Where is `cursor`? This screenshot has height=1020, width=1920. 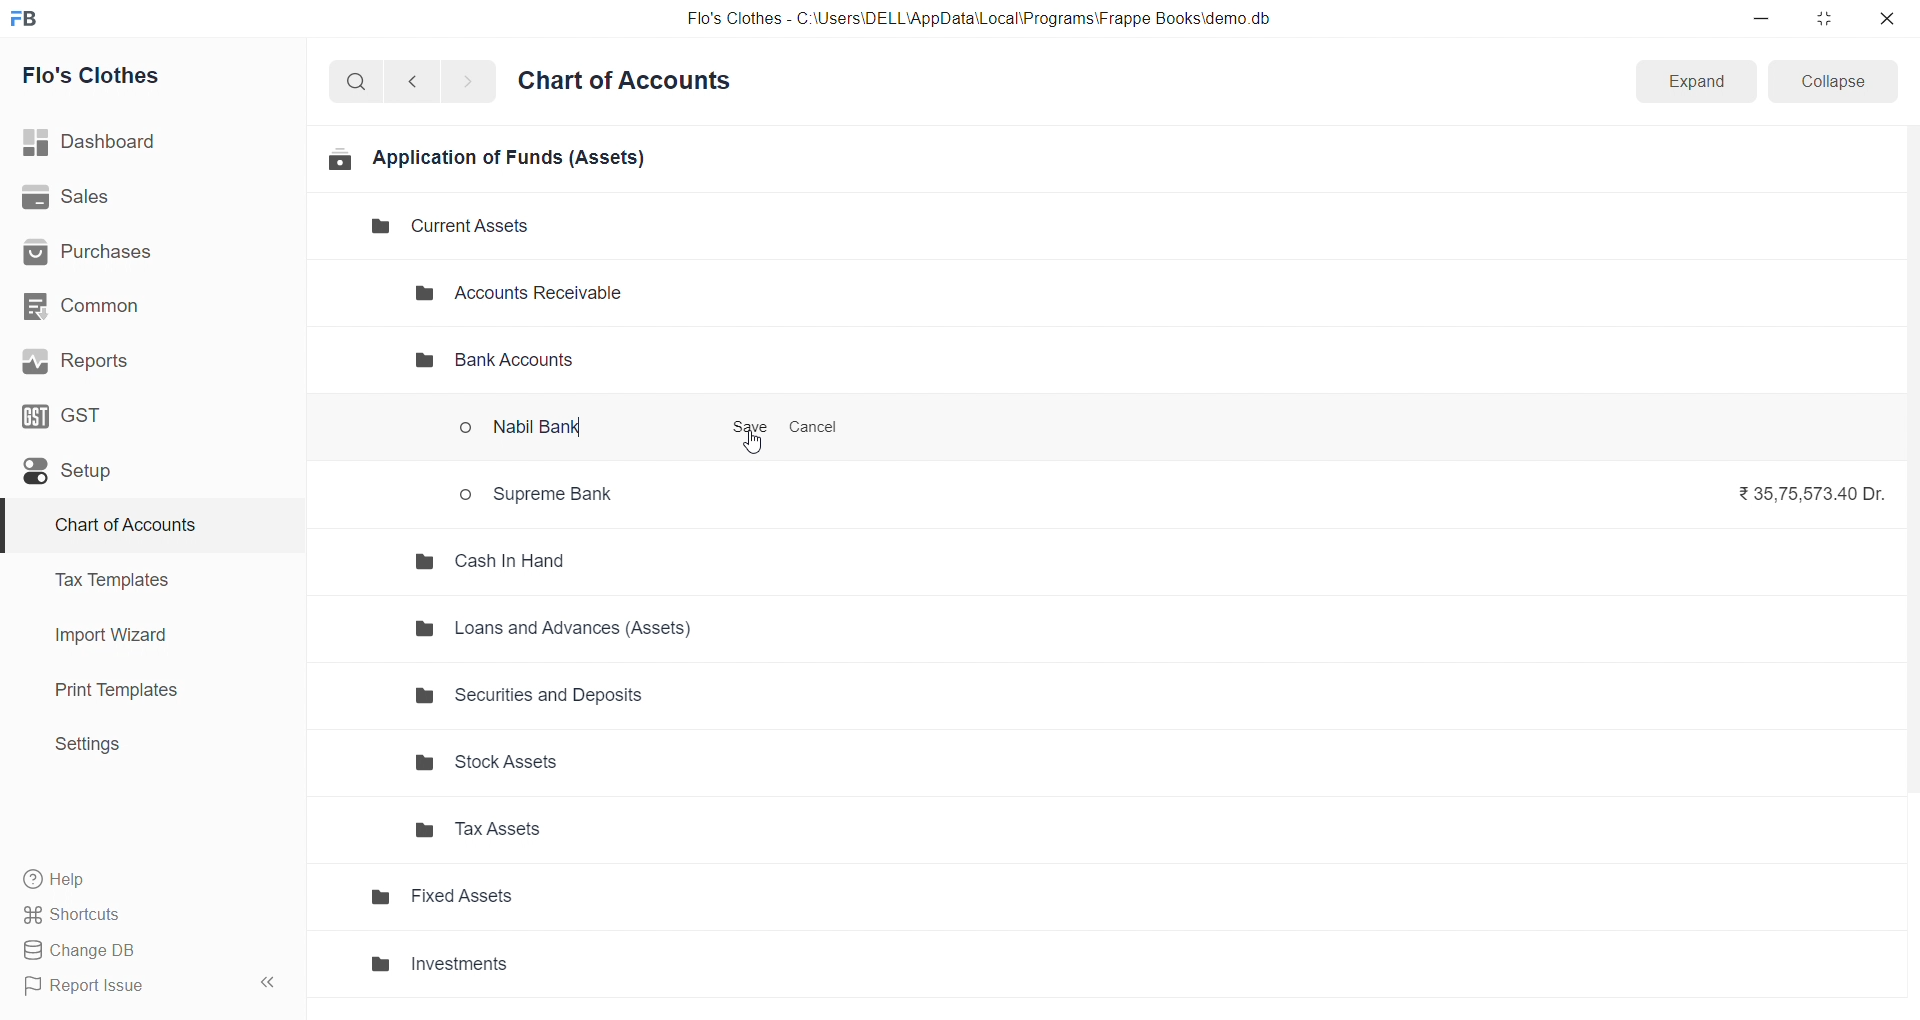 cursor is located at coordinates (761, 443).